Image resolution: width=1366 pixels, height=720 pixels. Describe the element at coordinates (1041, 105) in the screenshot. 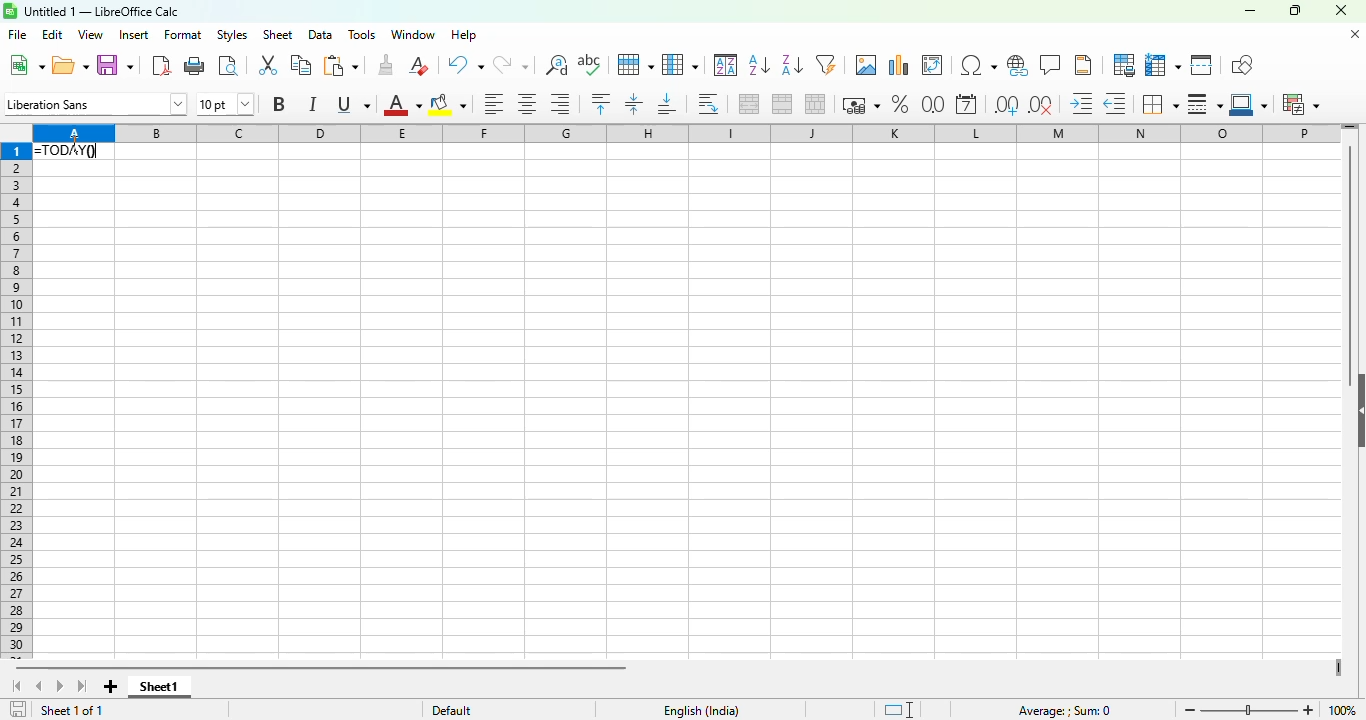

I see `delete decimal` at that location.